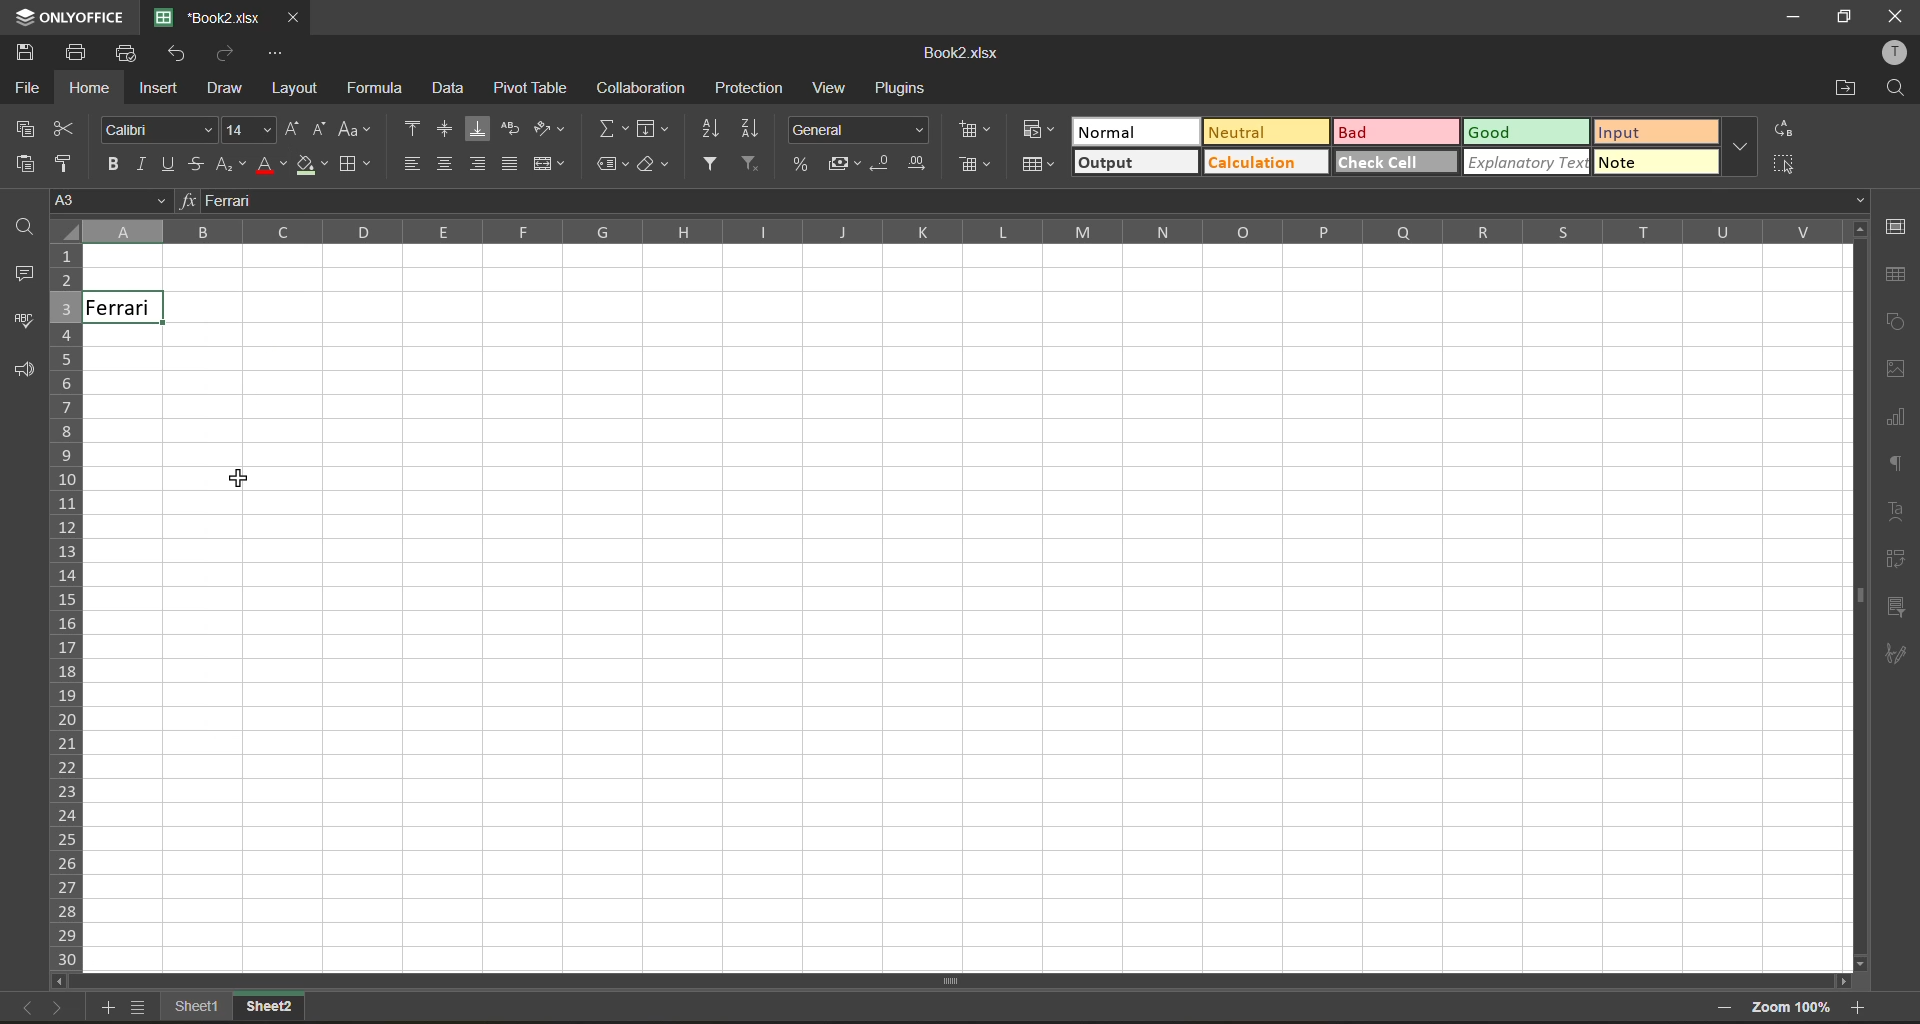  I want to click on quick print, so click(128, 53).